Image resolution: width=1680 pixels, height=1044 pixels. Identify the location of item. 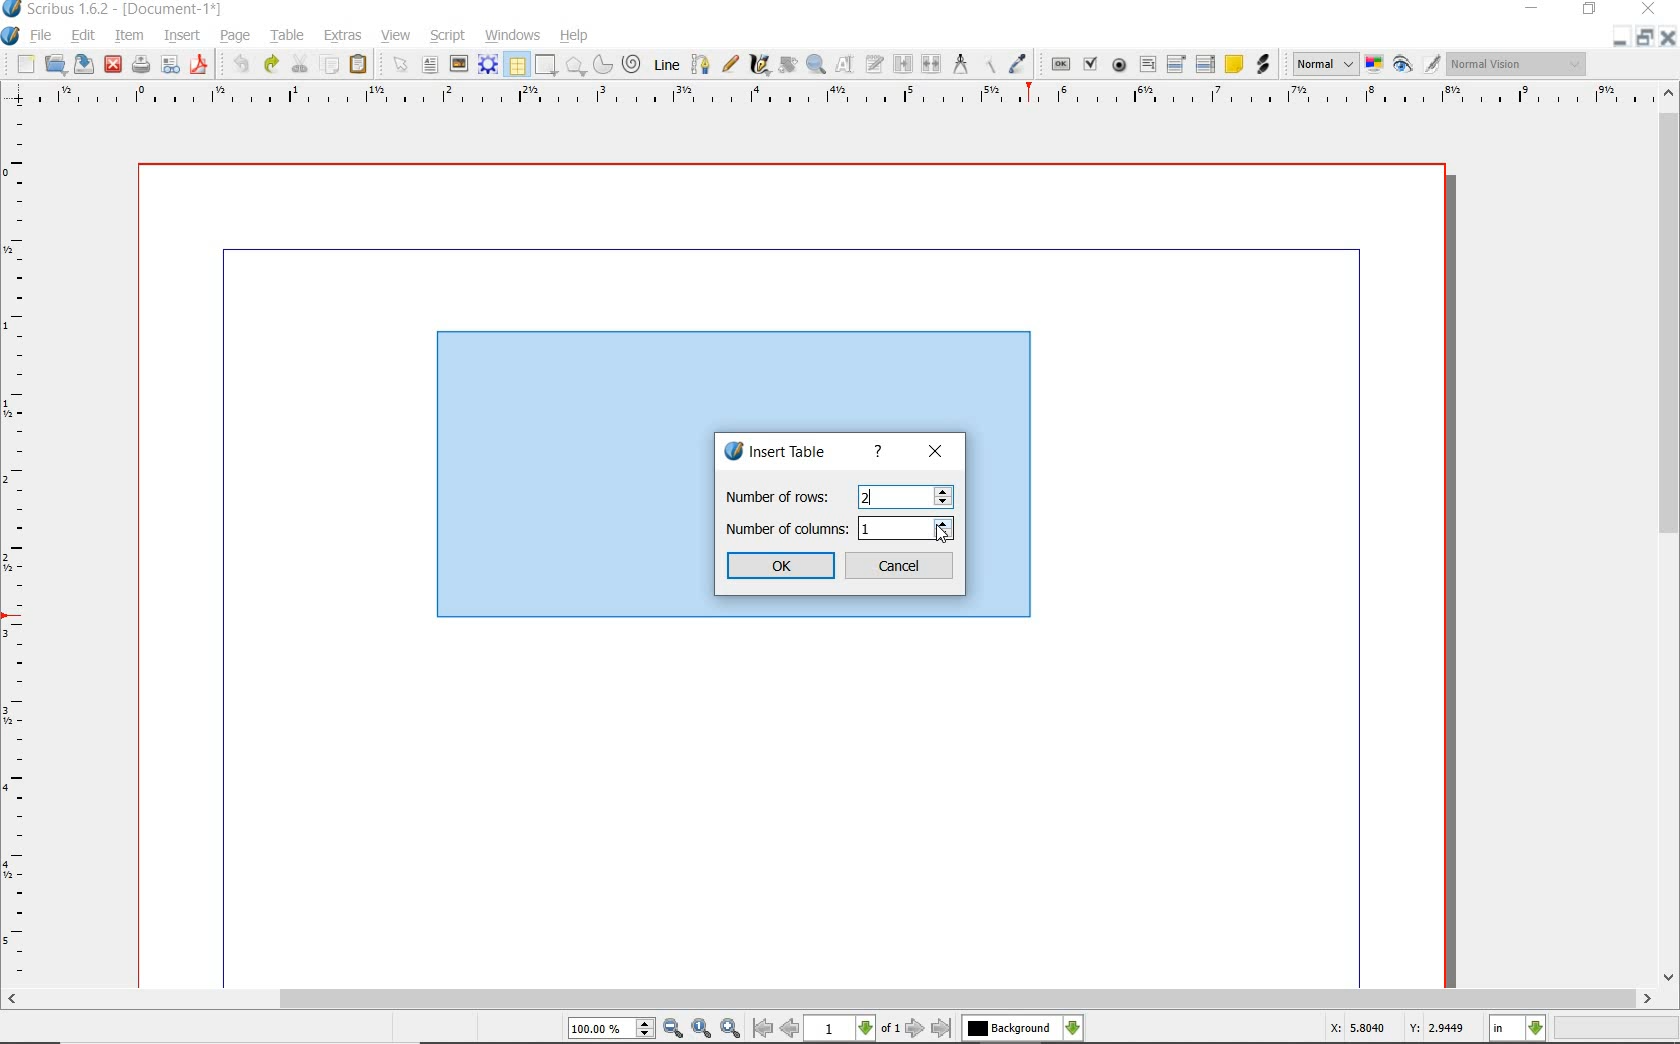
(127, 36).